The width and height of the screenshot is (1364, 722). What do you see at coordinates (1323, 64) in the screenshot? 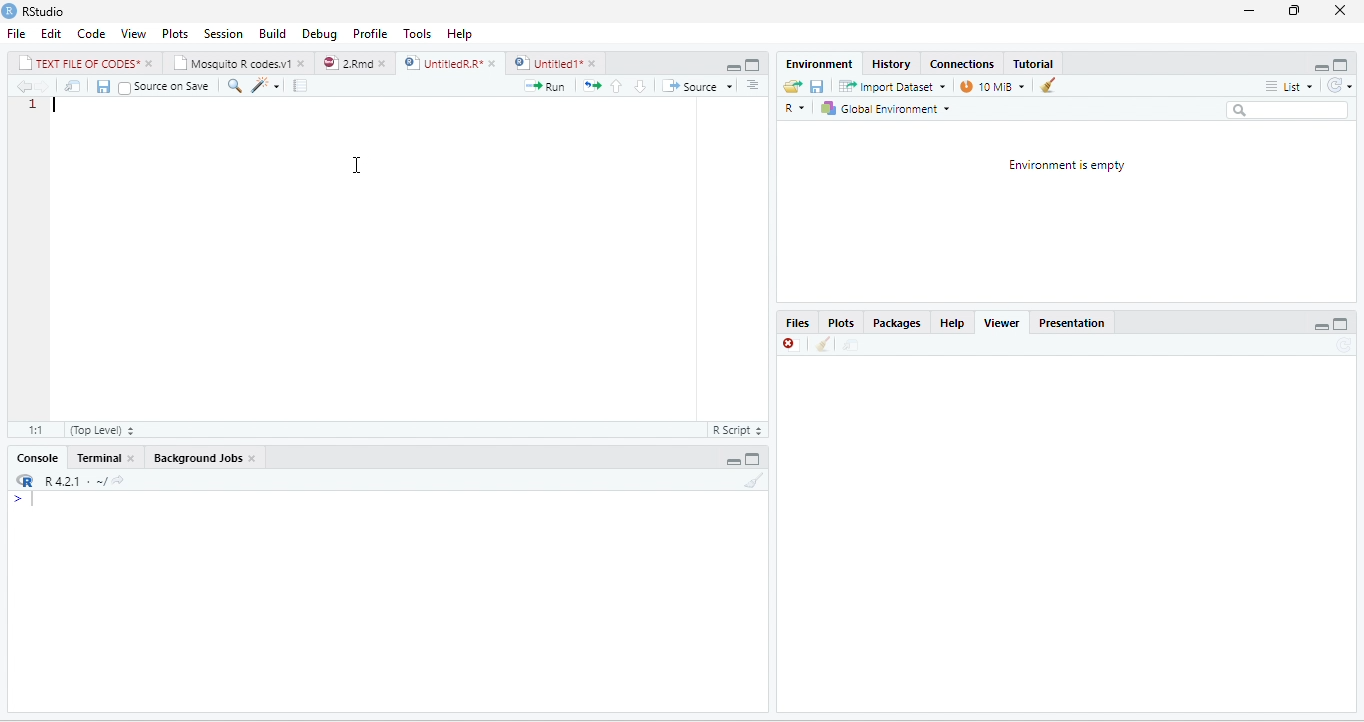
I see `minimize` at bounding box center [1323, 64].